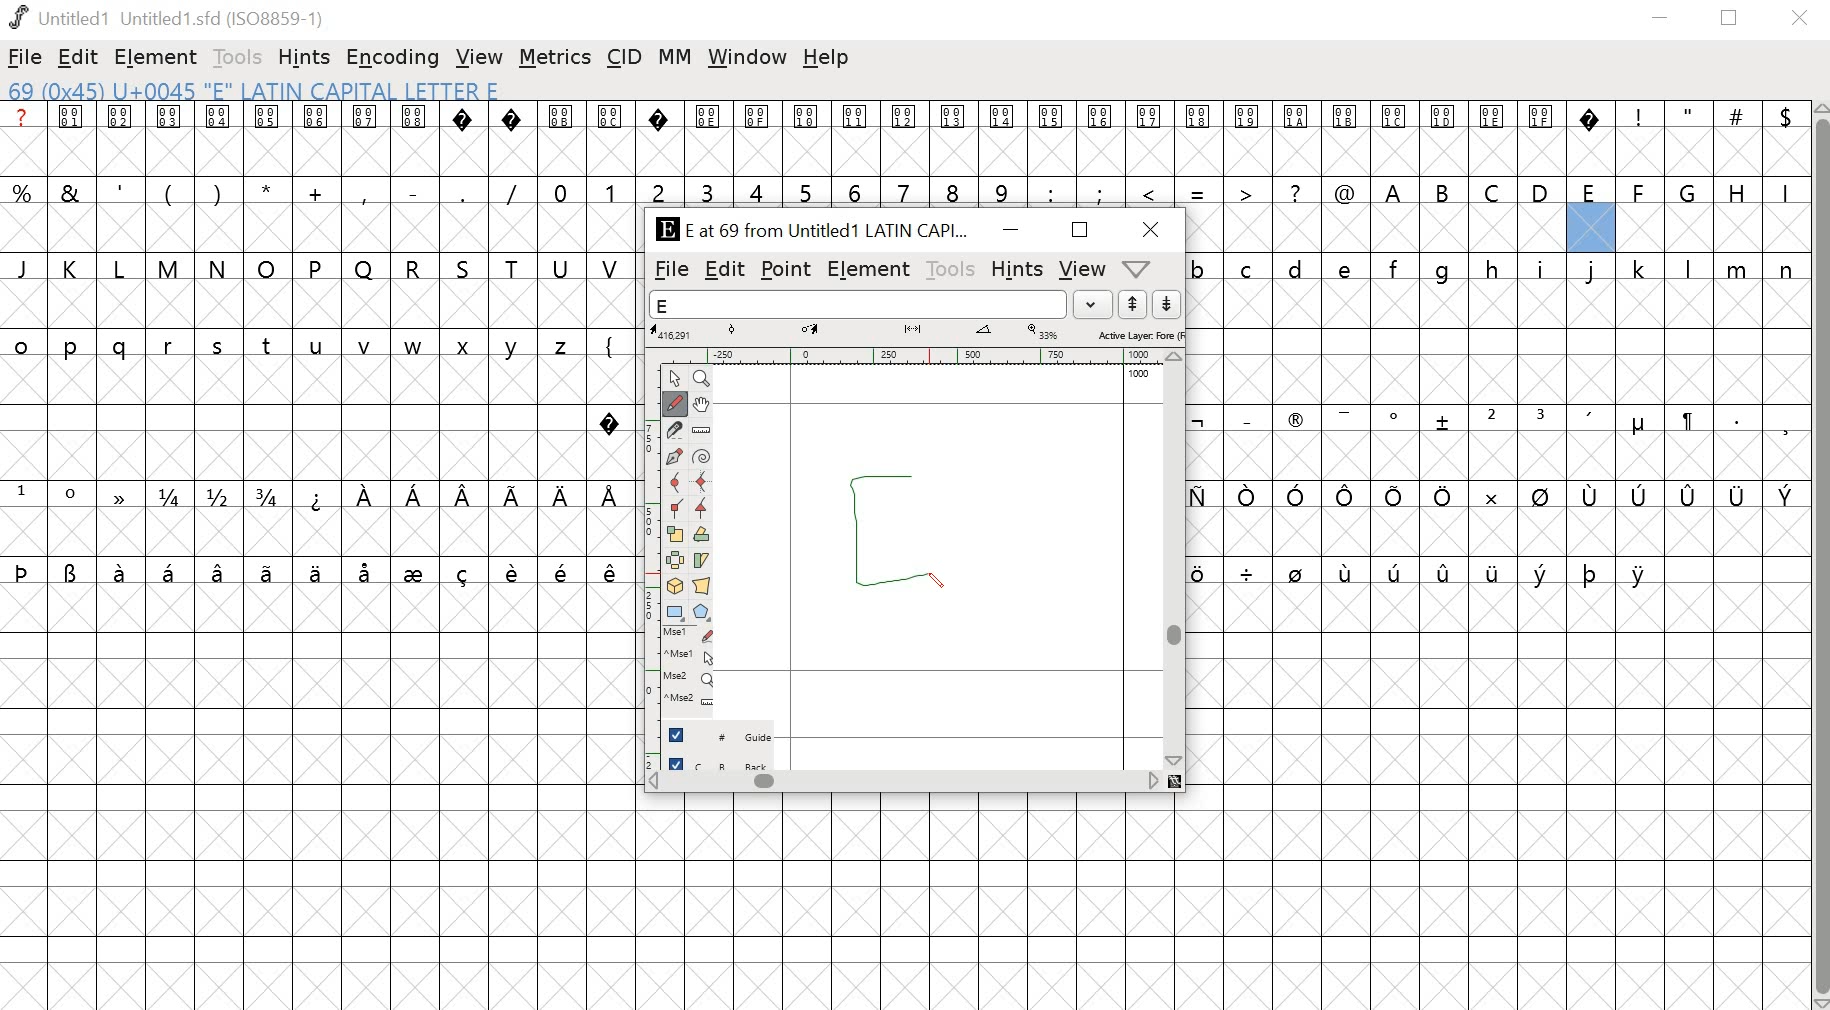  Describe the element at coordinates (1589, 190) in the screenshot. I see `uppercase alphabets` at that location.